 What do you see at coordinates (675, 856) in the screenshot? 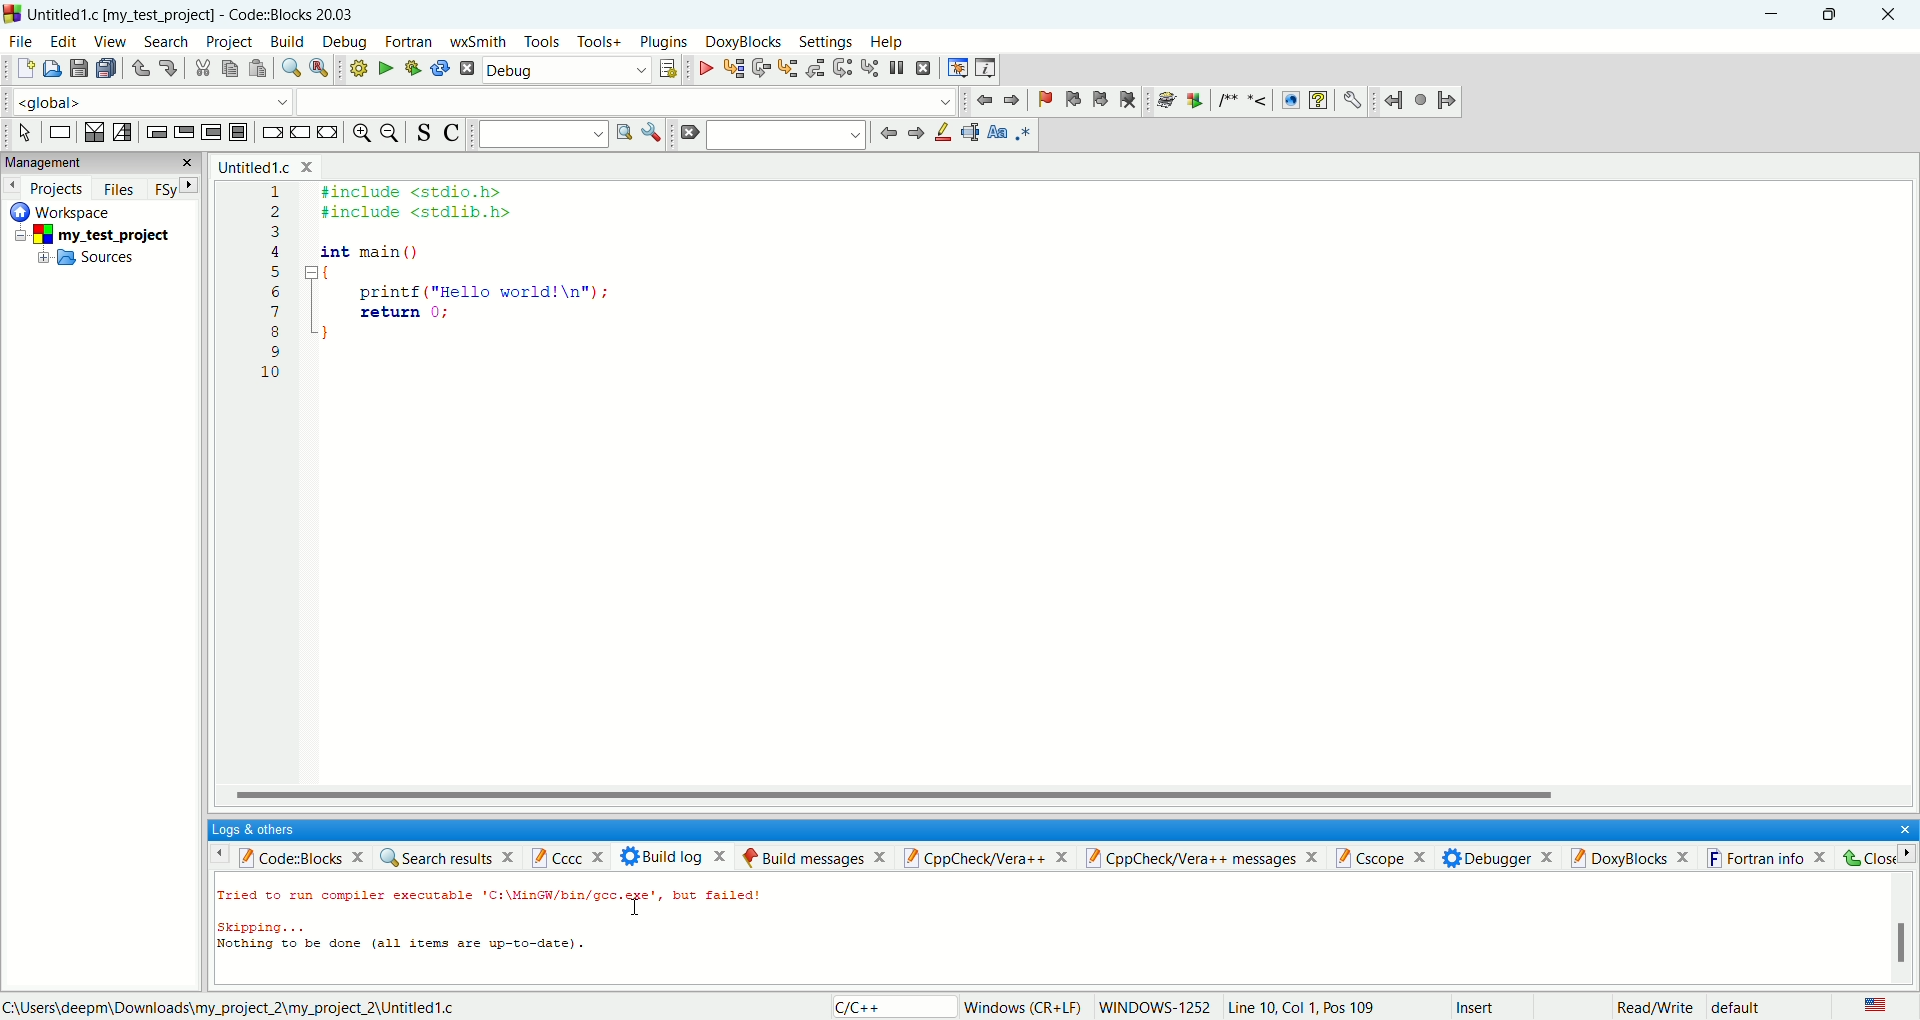
I see `build log` at bounding box center [675, 856].